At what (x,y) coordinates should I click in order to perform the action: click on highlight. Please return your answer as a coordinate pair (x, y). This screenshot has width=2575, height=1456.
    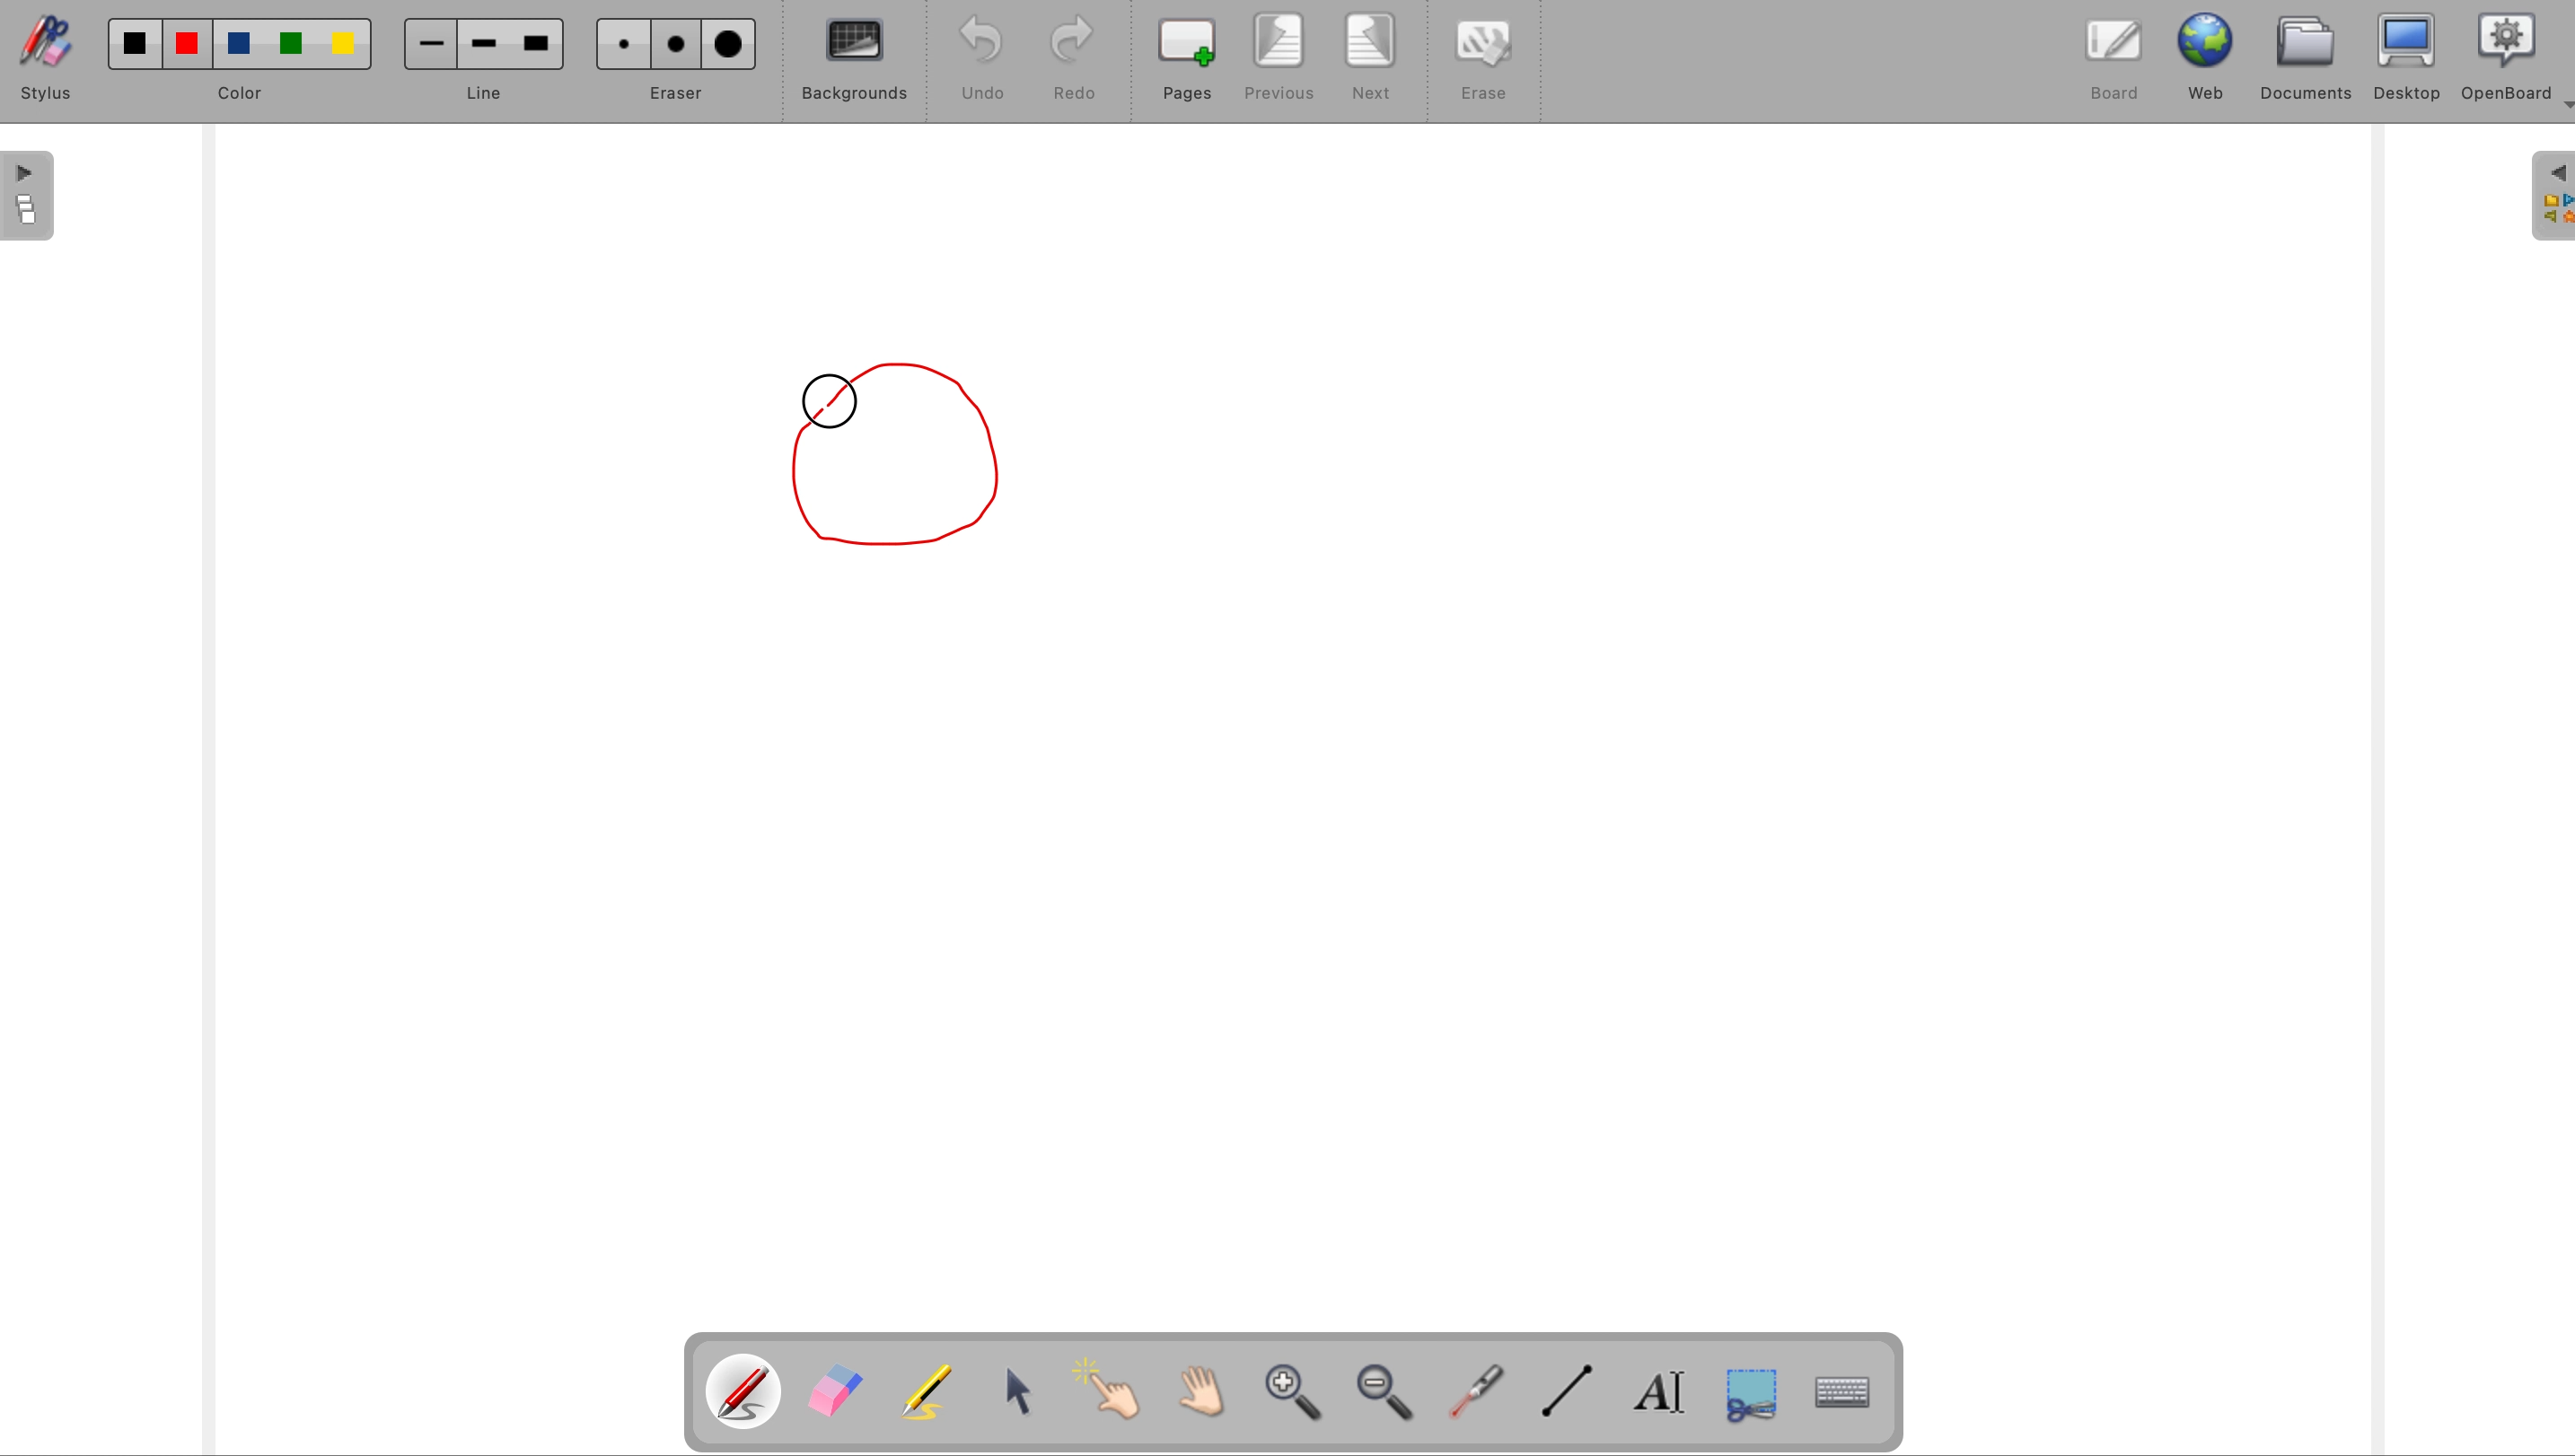
    Looking at the image, I should click on (931, 1389).